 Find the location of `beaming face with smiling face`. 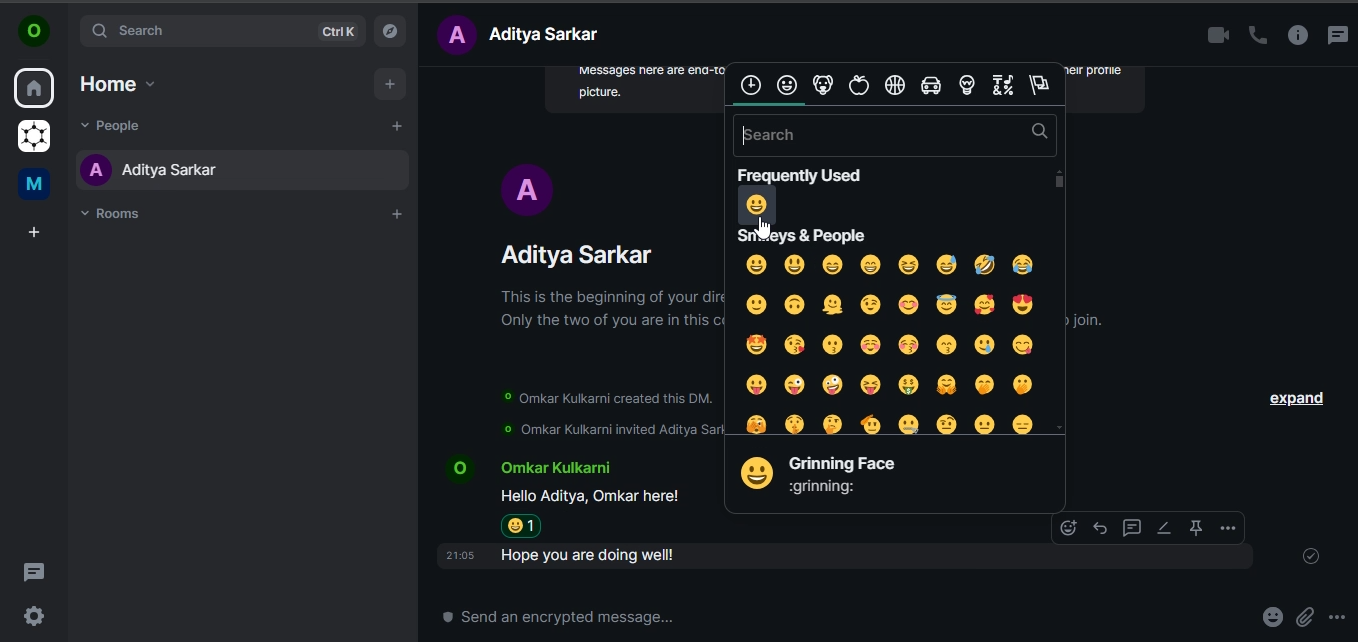

beaming face with smiling face is located at coordinates (871, 264).